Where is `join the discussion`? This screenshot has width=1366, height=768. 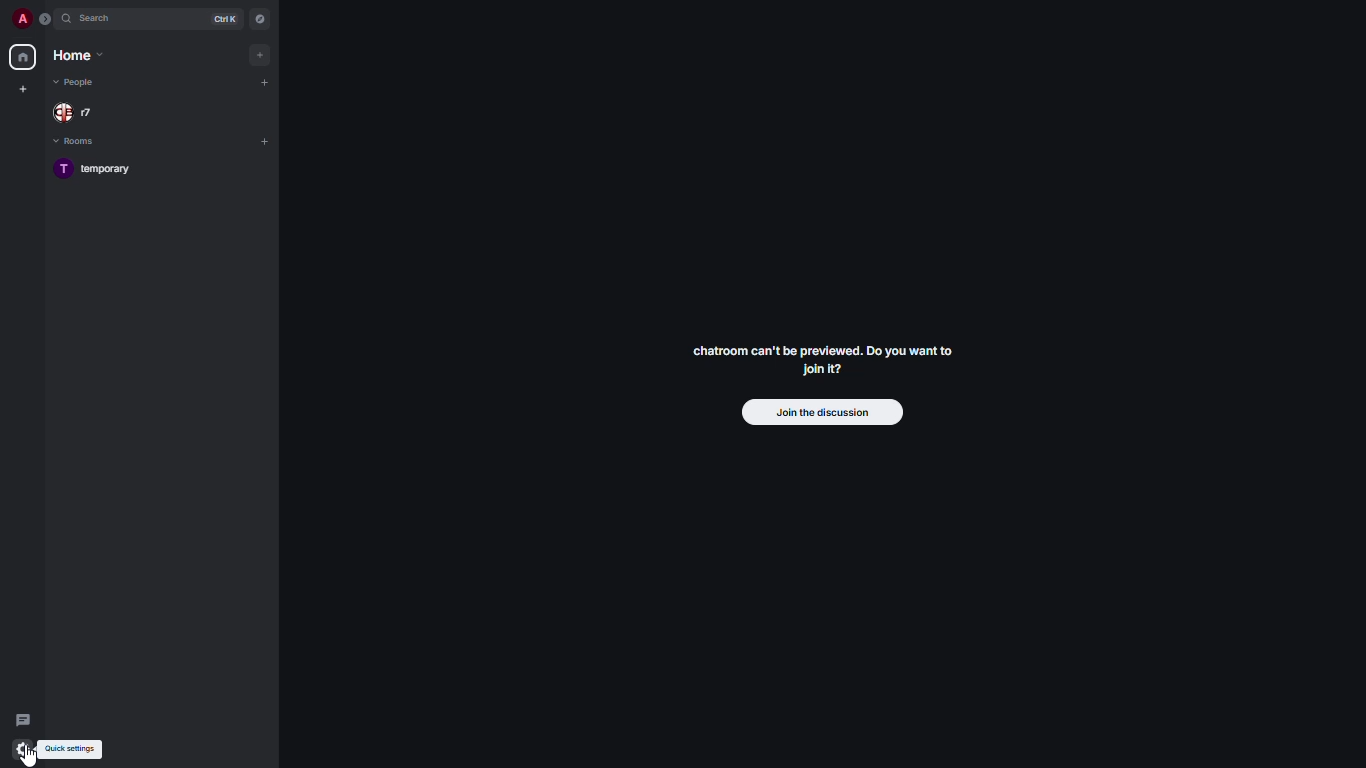
join the discussion is located at coordinates (824, 413).